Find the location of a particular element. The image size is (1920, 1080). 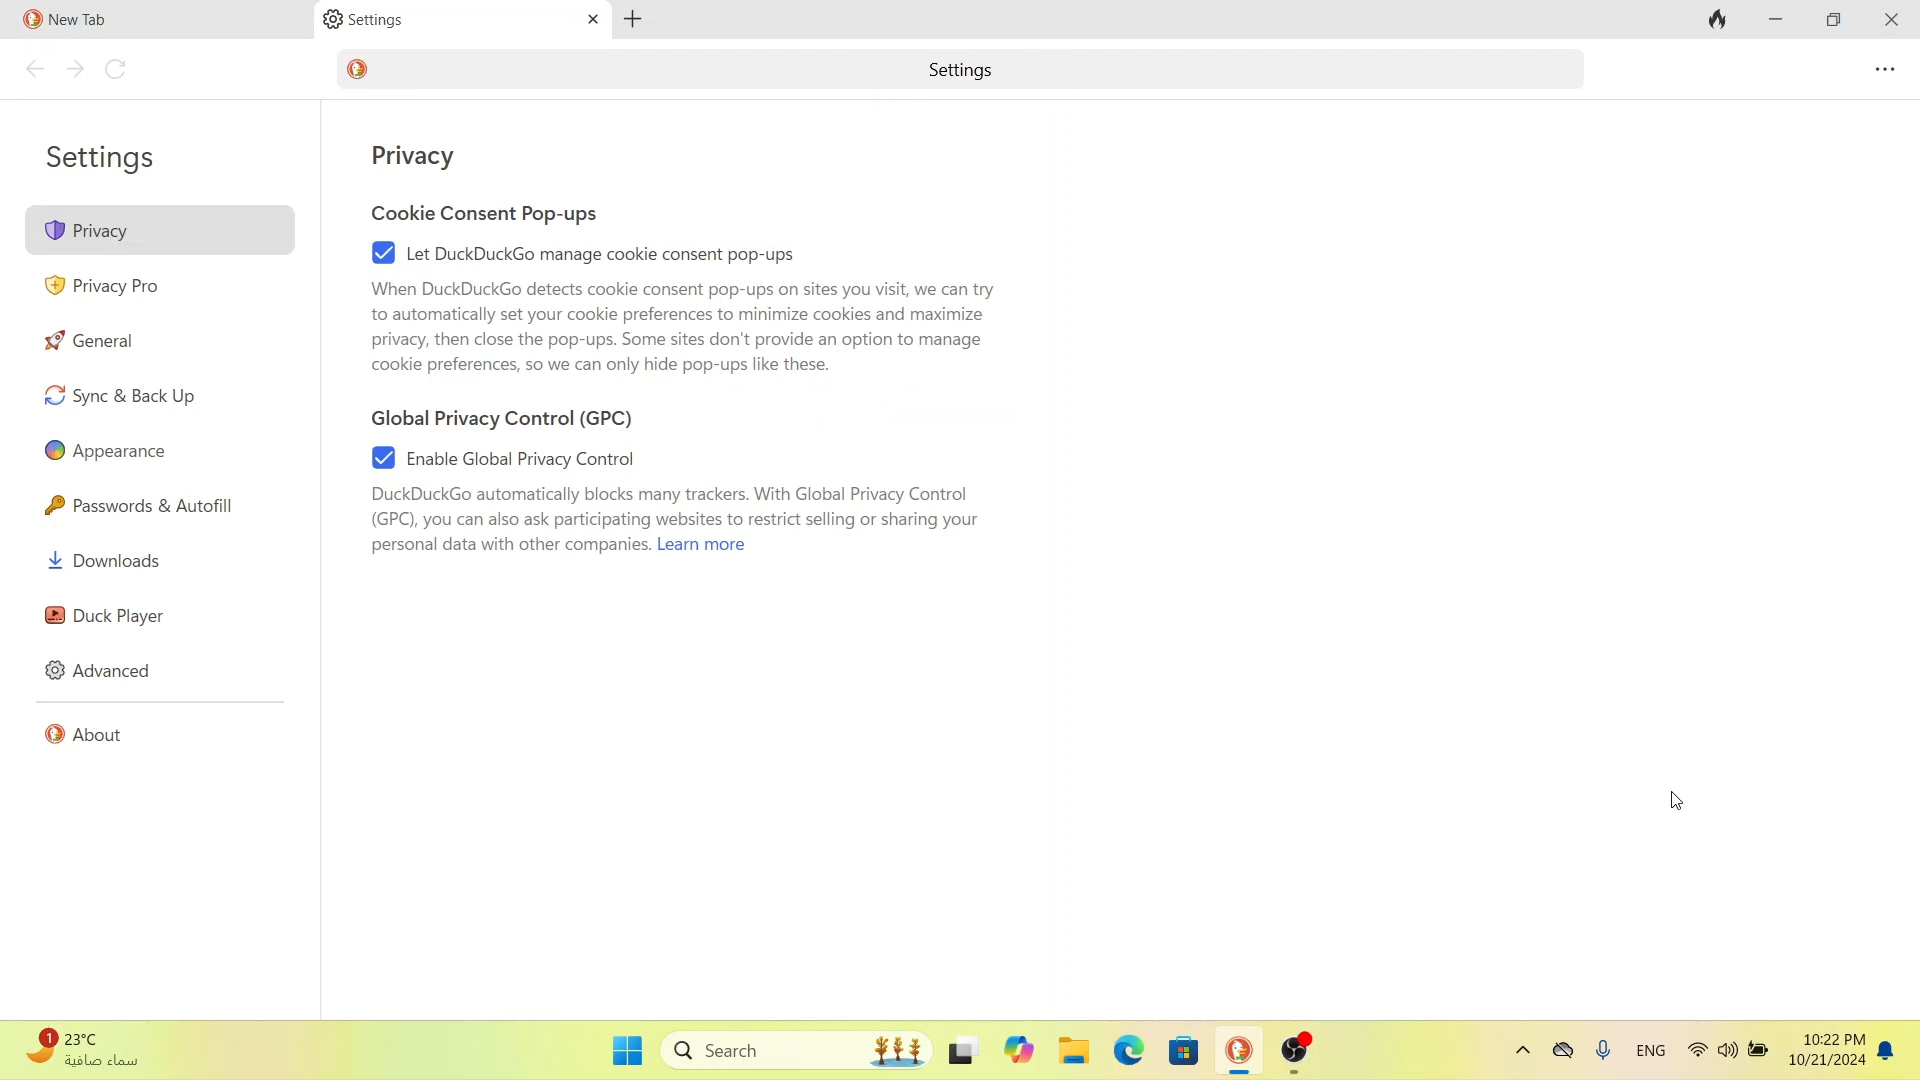

sync & back up is located at coordinates (126, 393).